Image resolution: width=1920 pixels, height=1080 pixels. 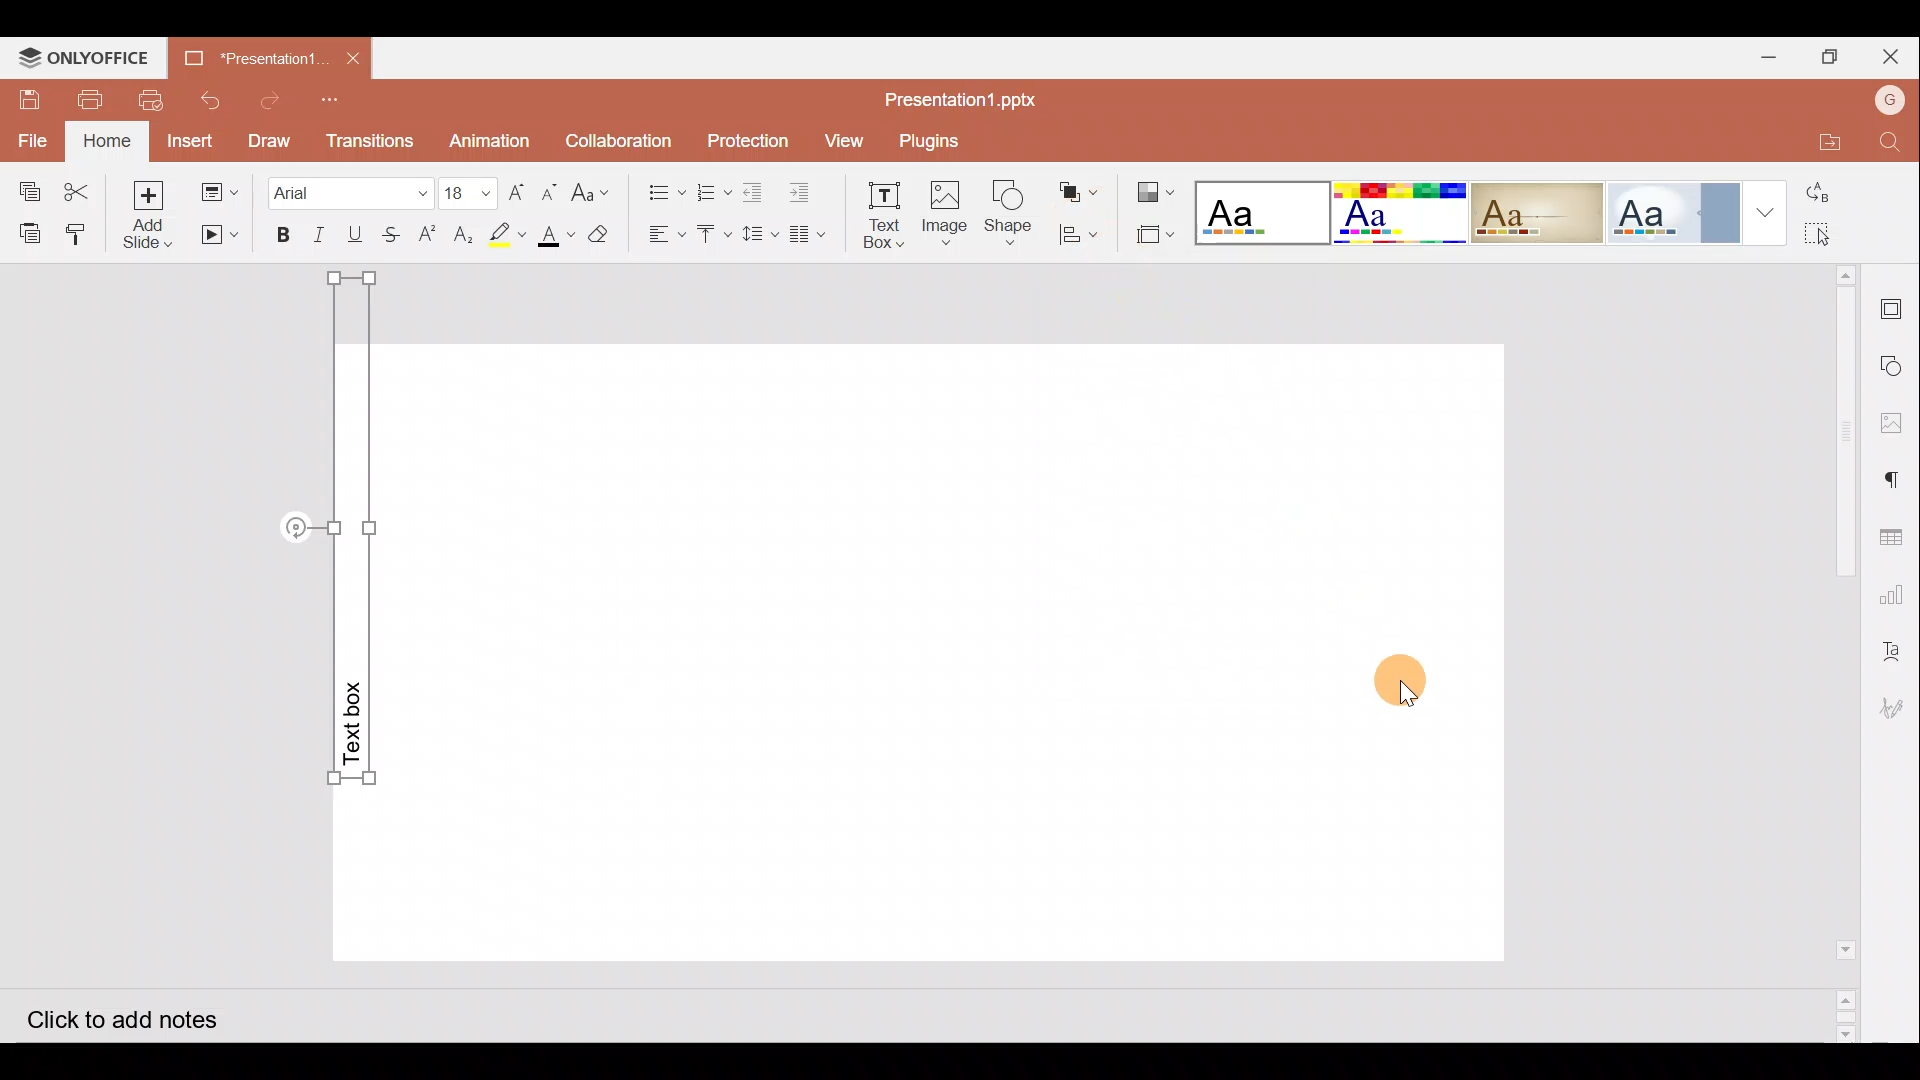 What do you see at coordinates (601, 239) in the screenshot?
I see `Clear style` at bounding box center [601, 239].